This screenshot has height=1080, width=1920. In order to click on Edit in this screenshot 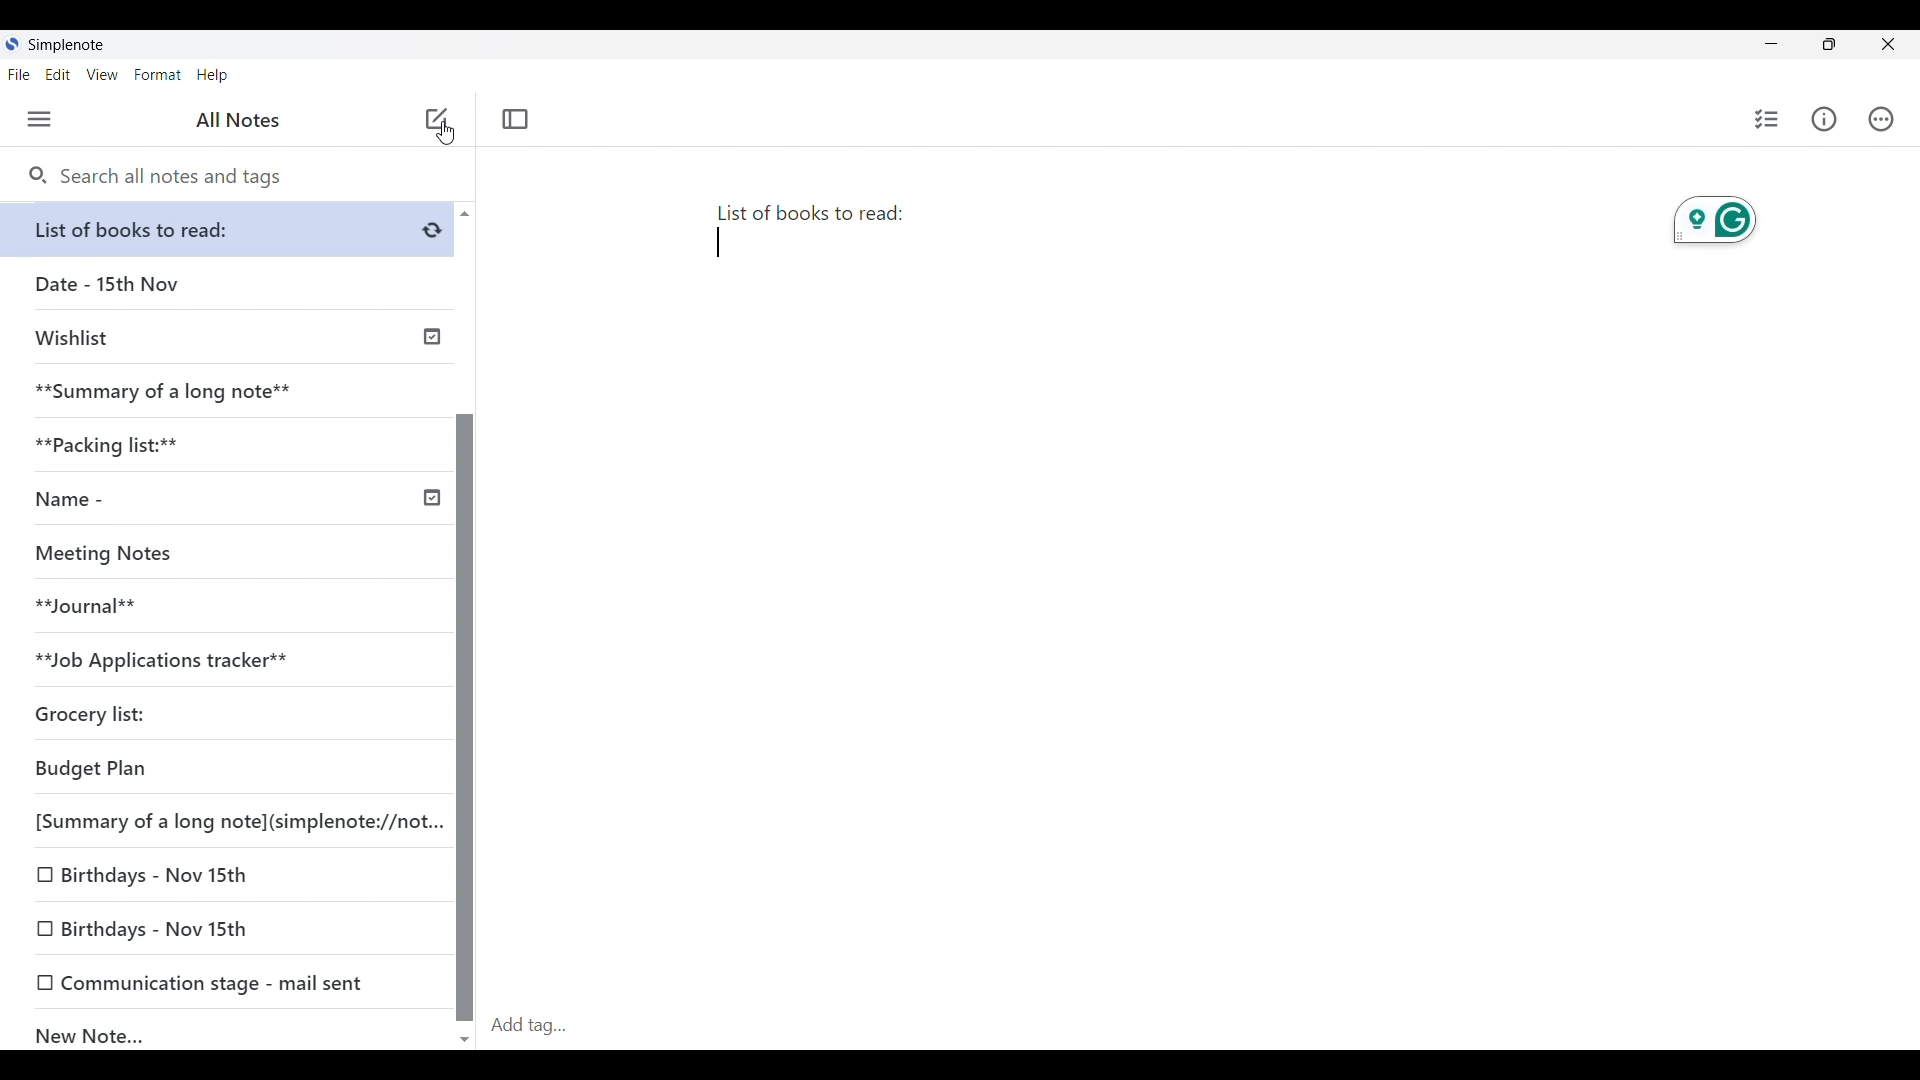, I will do `click(58, 75)`.